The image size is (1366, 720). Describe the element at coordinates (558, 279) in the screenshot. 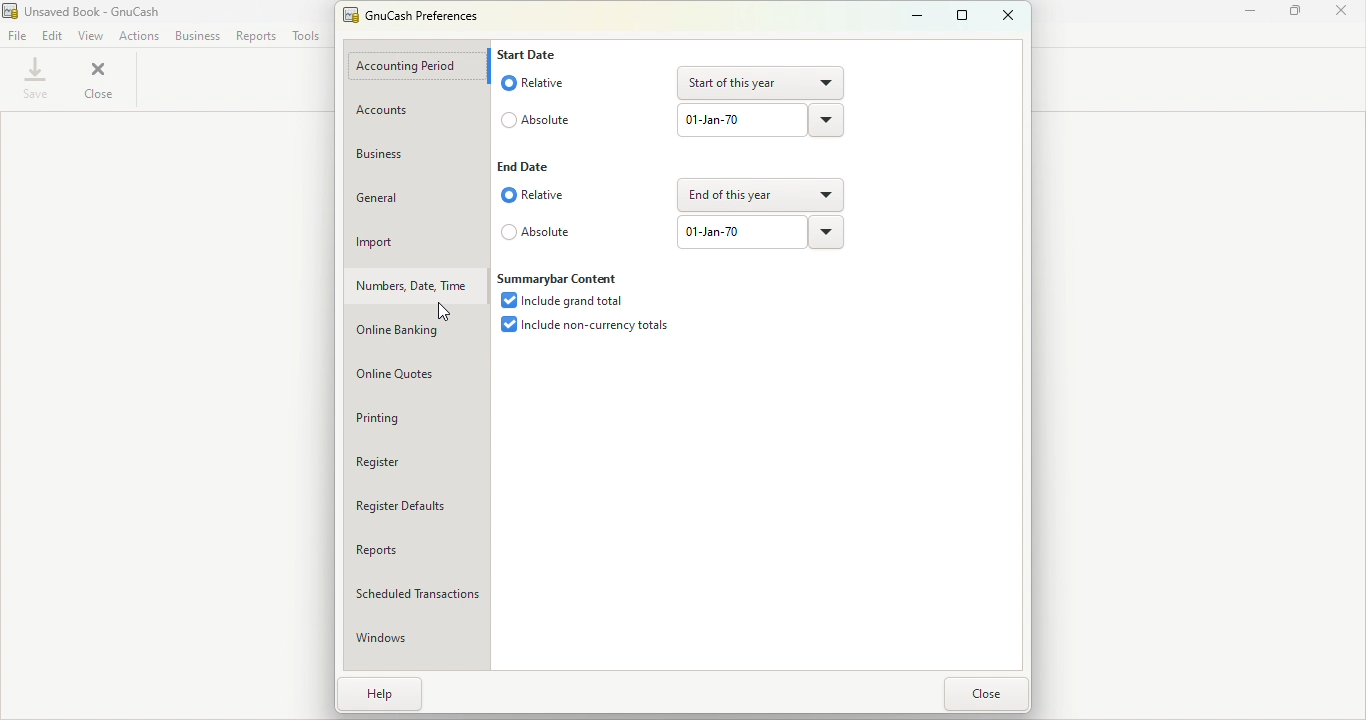

I see `Summarybar content` at that location.